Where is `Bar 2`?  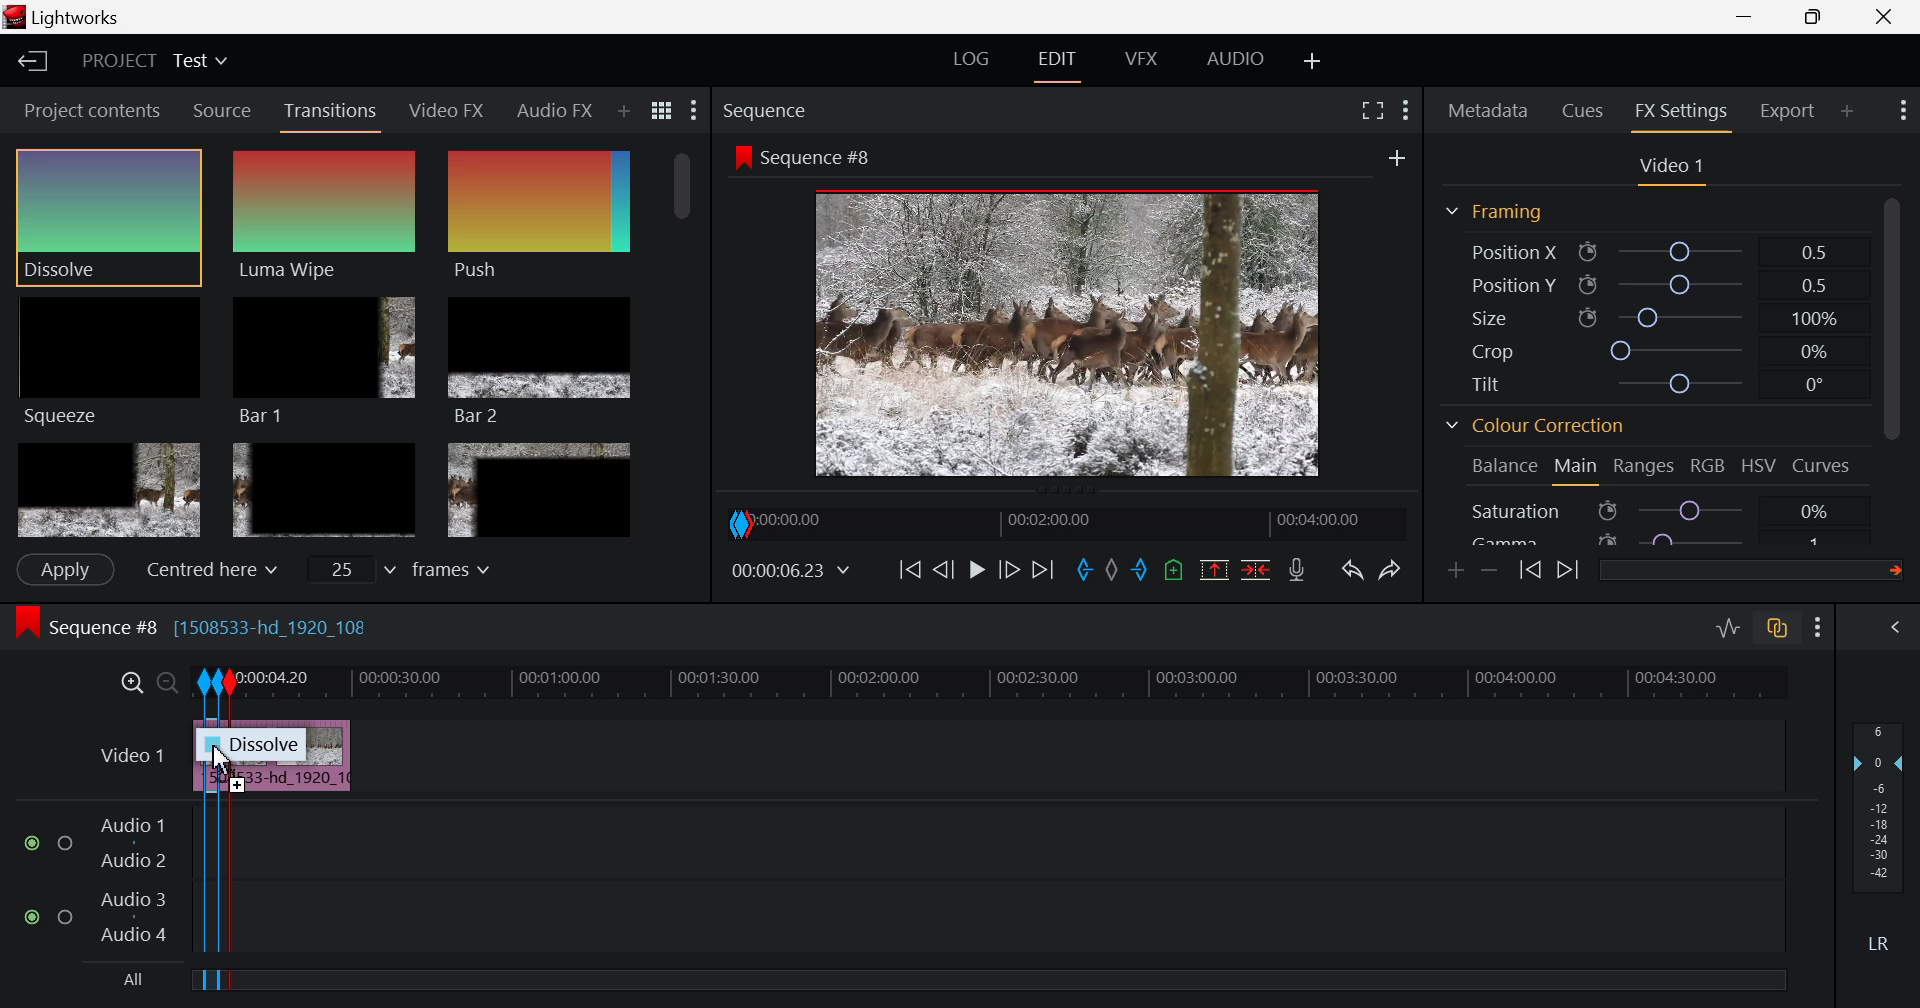
Bar 2 is located at coordinates (541, 360).